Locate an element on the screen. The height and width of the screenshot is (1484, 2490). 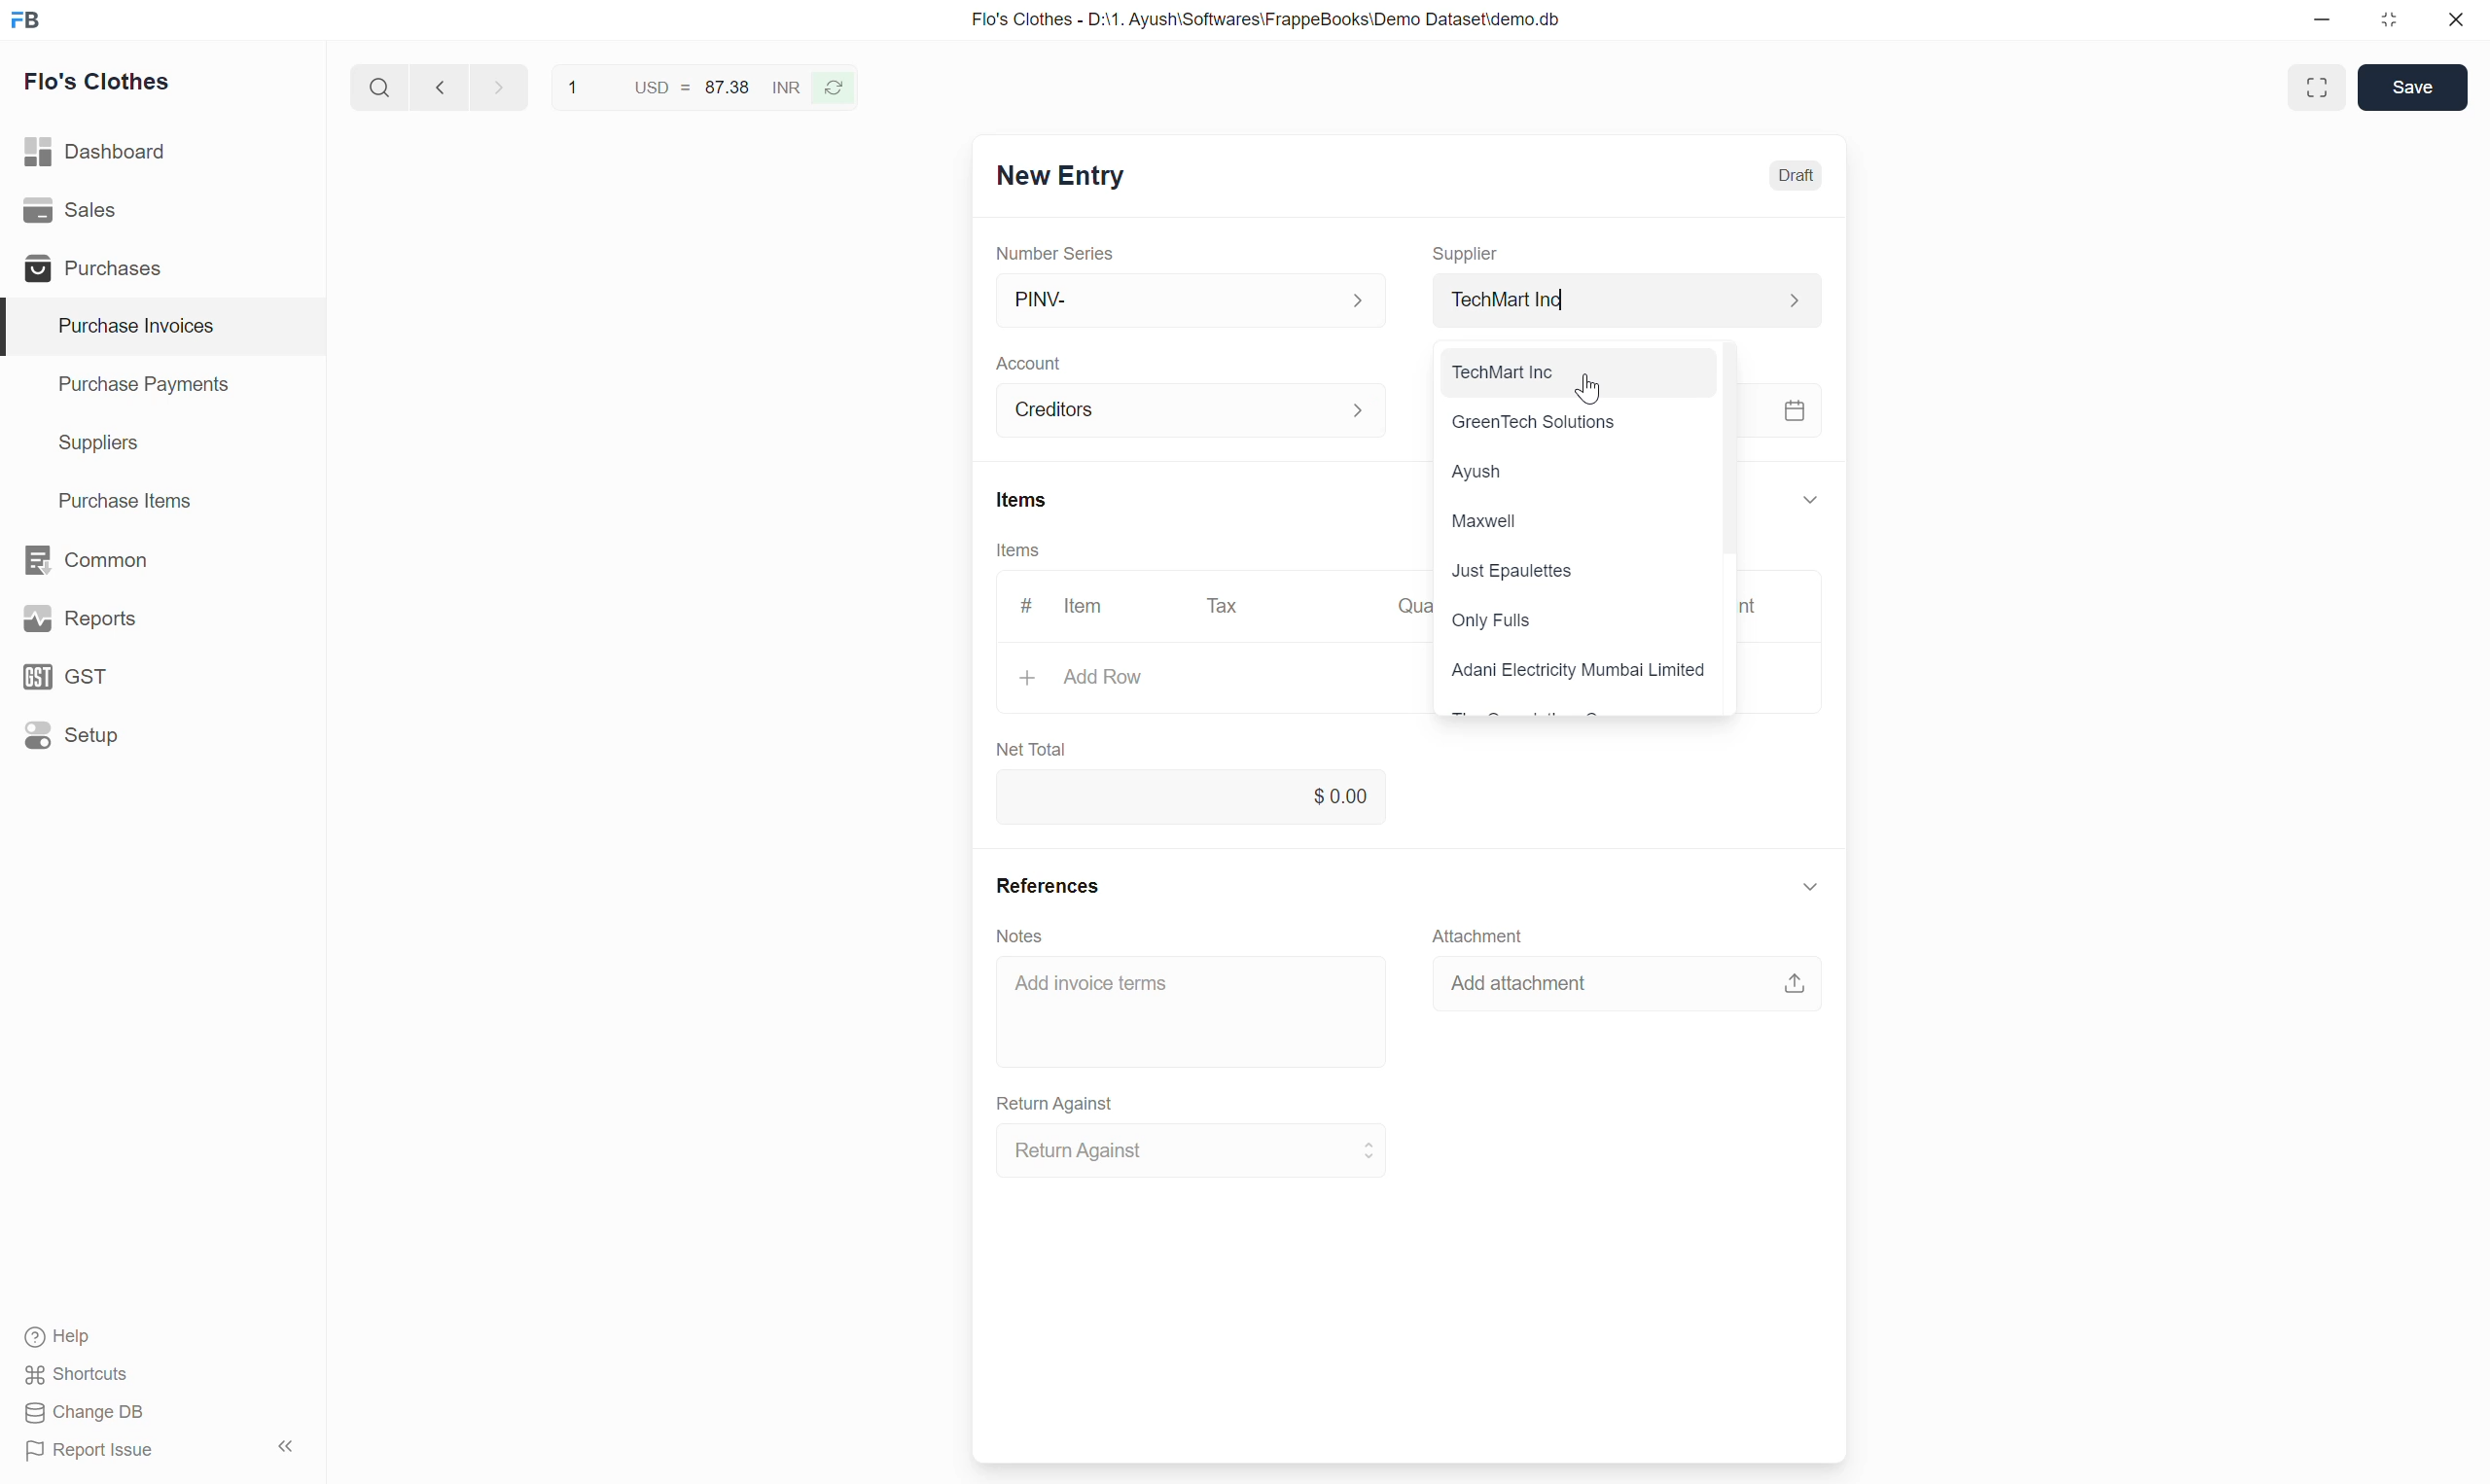
Just Epaulettes is located at coordinates (1516, 570).